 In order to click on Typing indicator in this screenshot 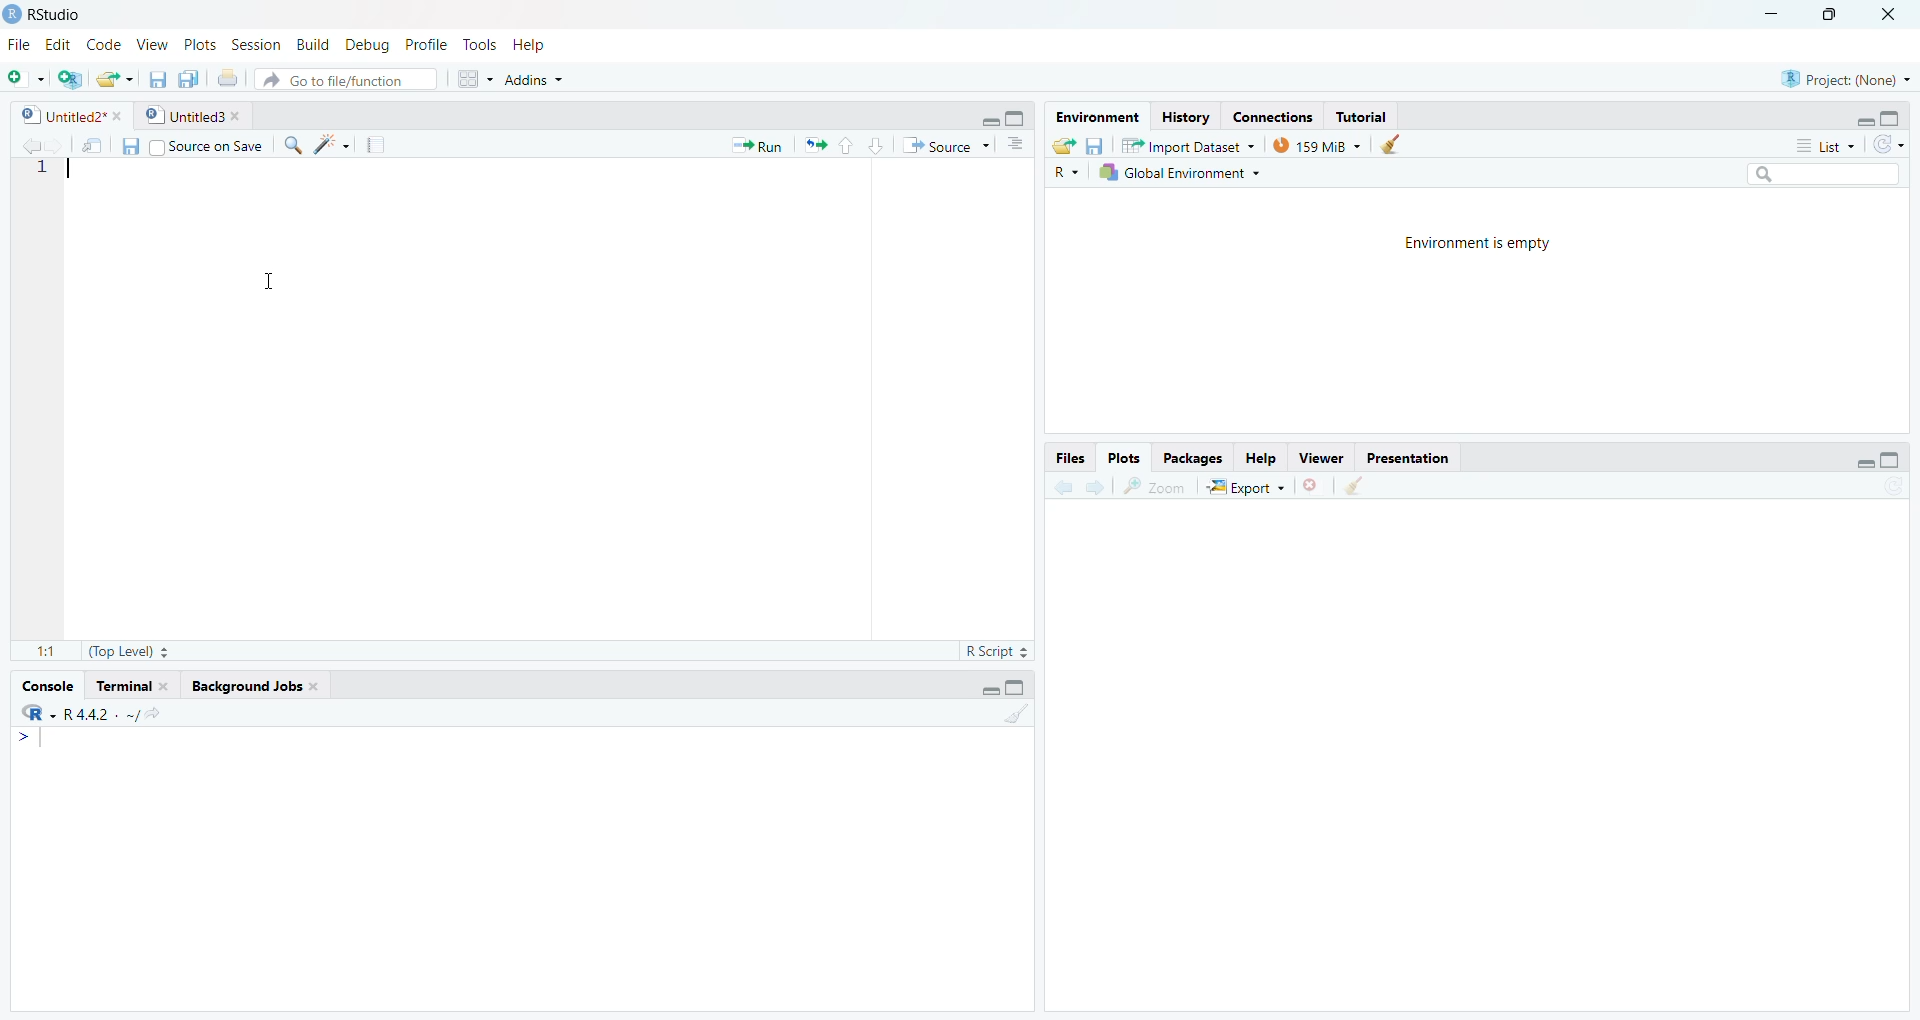, I will do `click(33, 742)`.